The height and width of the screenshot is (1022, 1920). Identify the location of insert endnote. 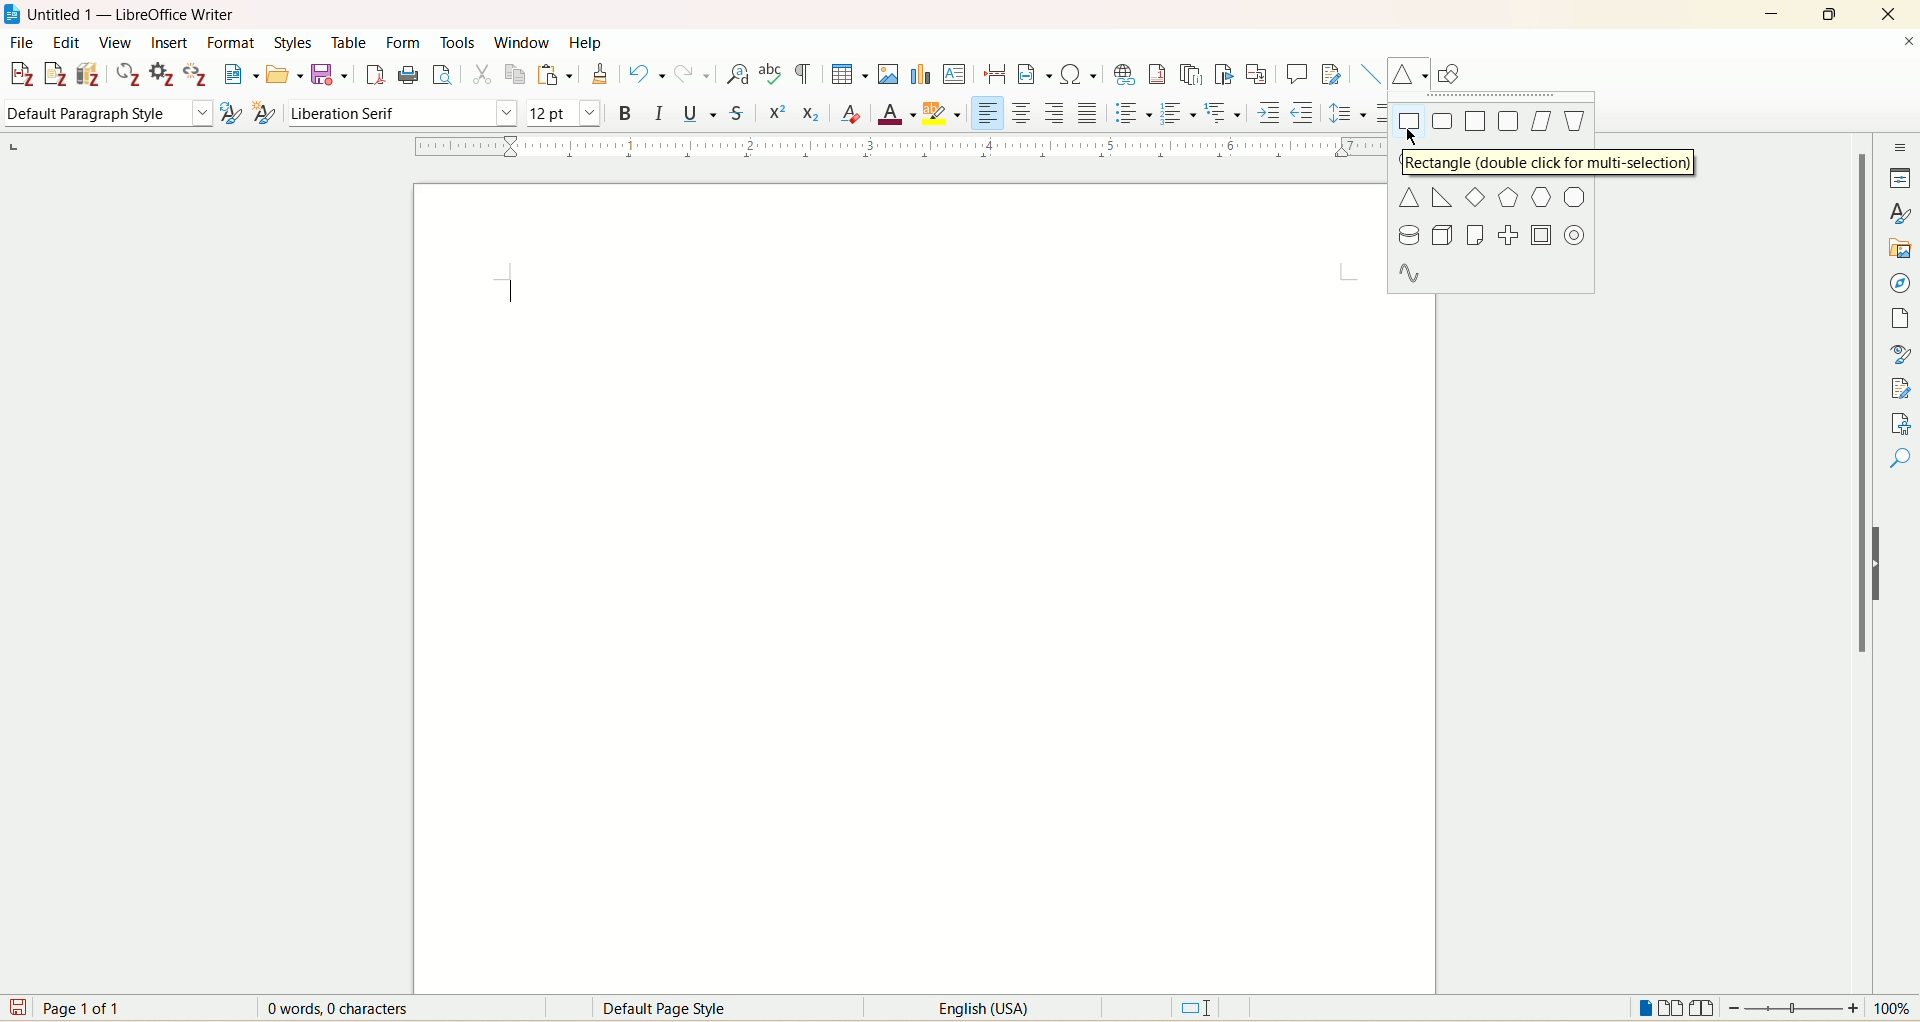
(1195, 74).